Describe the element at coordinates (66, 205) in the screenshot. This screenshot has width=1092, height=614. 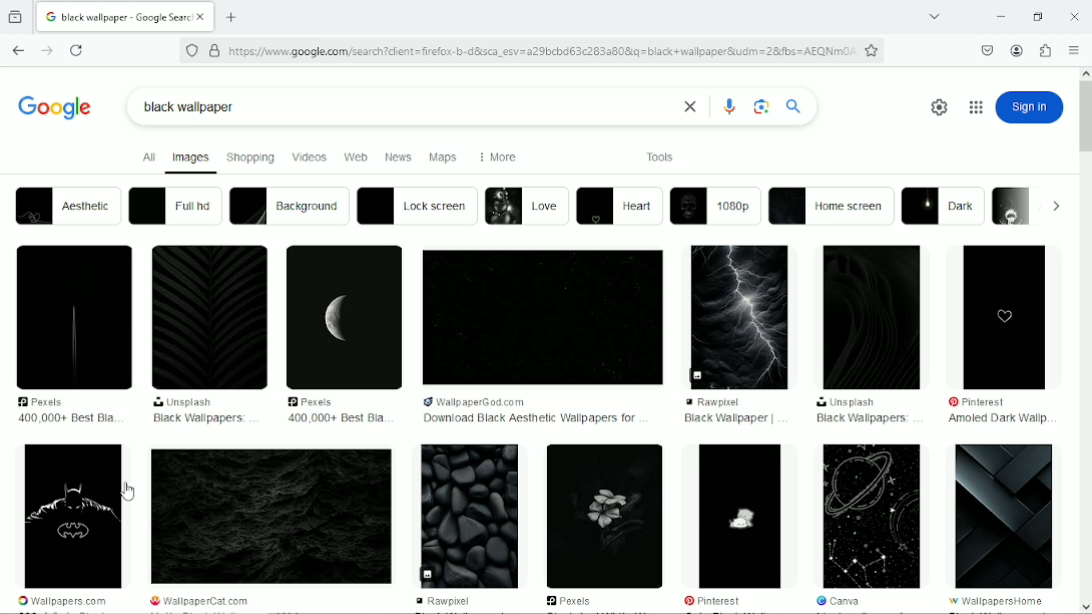
I see `aesthetic` at that location.